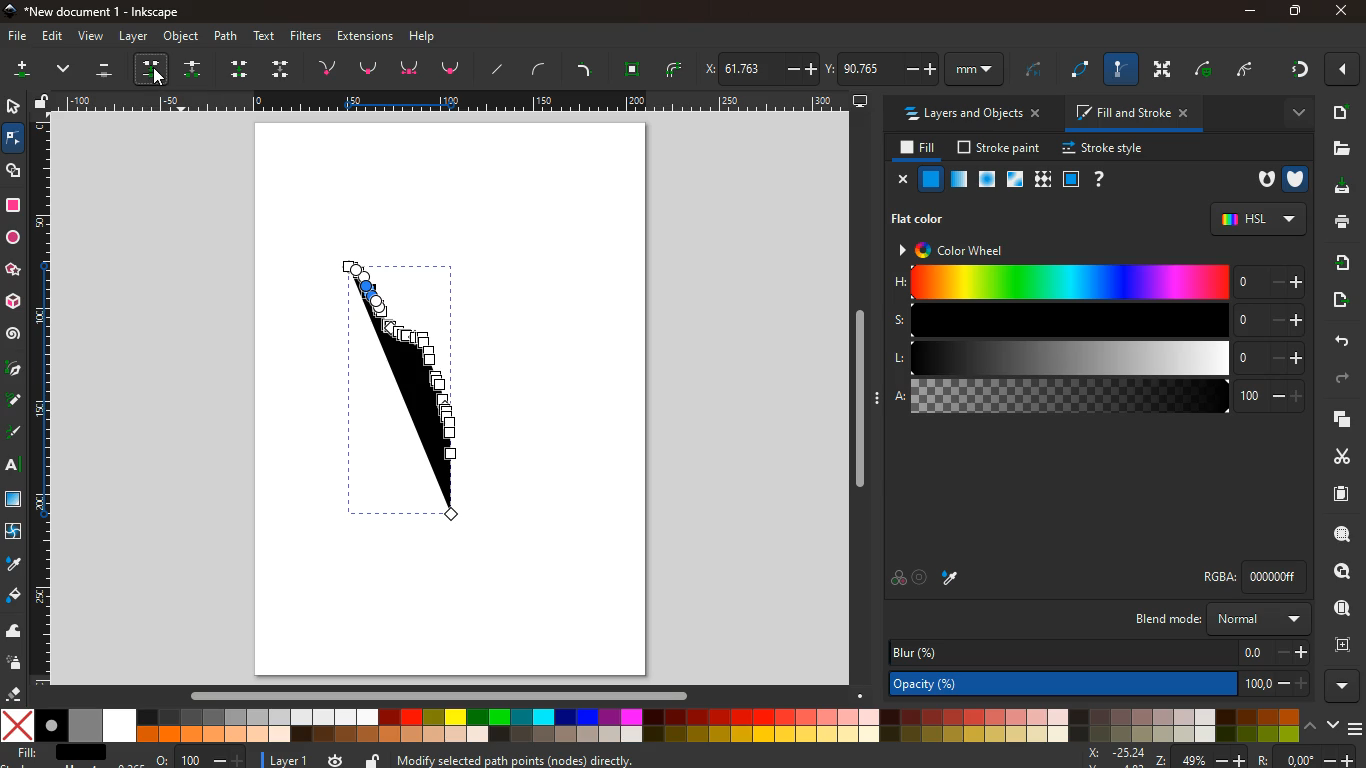  Describe the element at coordinates (1070, 179) in the screenshot. I see `frame` at that location.